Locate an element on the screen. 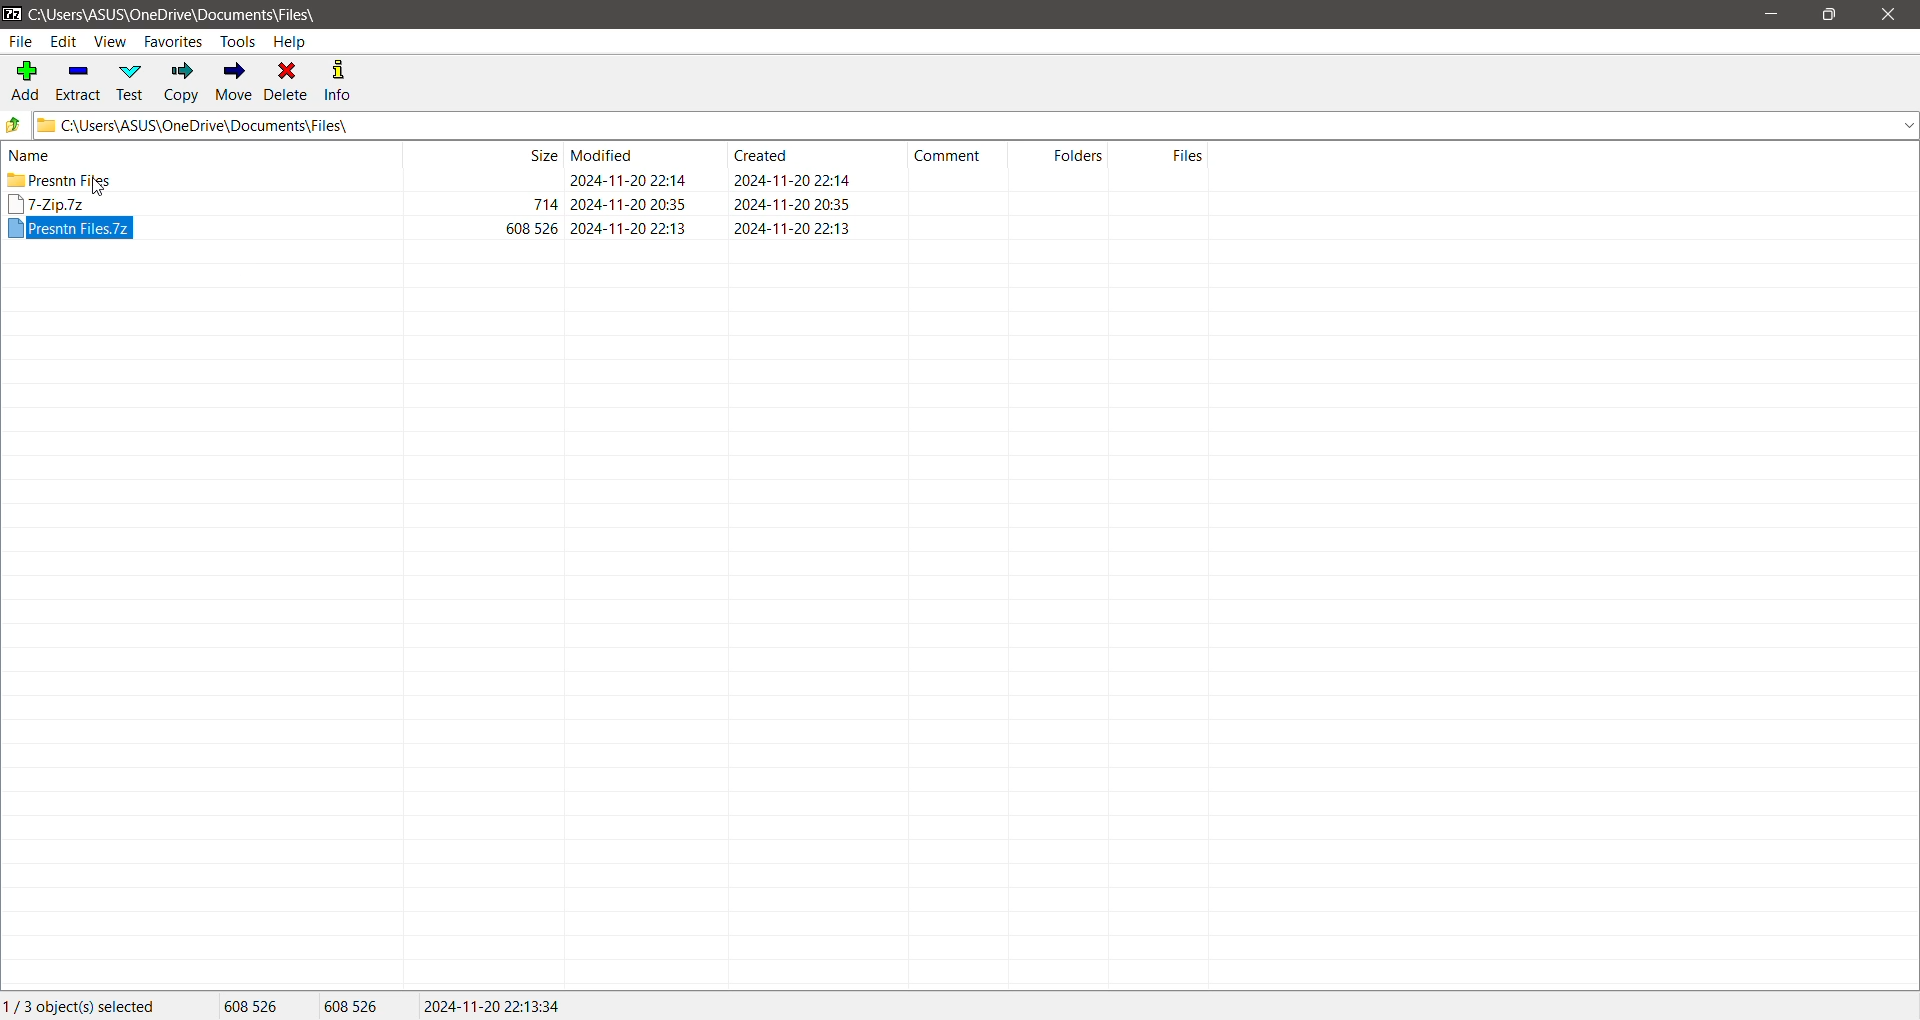 The height and width of the screenshot is (1020, 1920). Current Folder Path is located at coordinates (176, 13).